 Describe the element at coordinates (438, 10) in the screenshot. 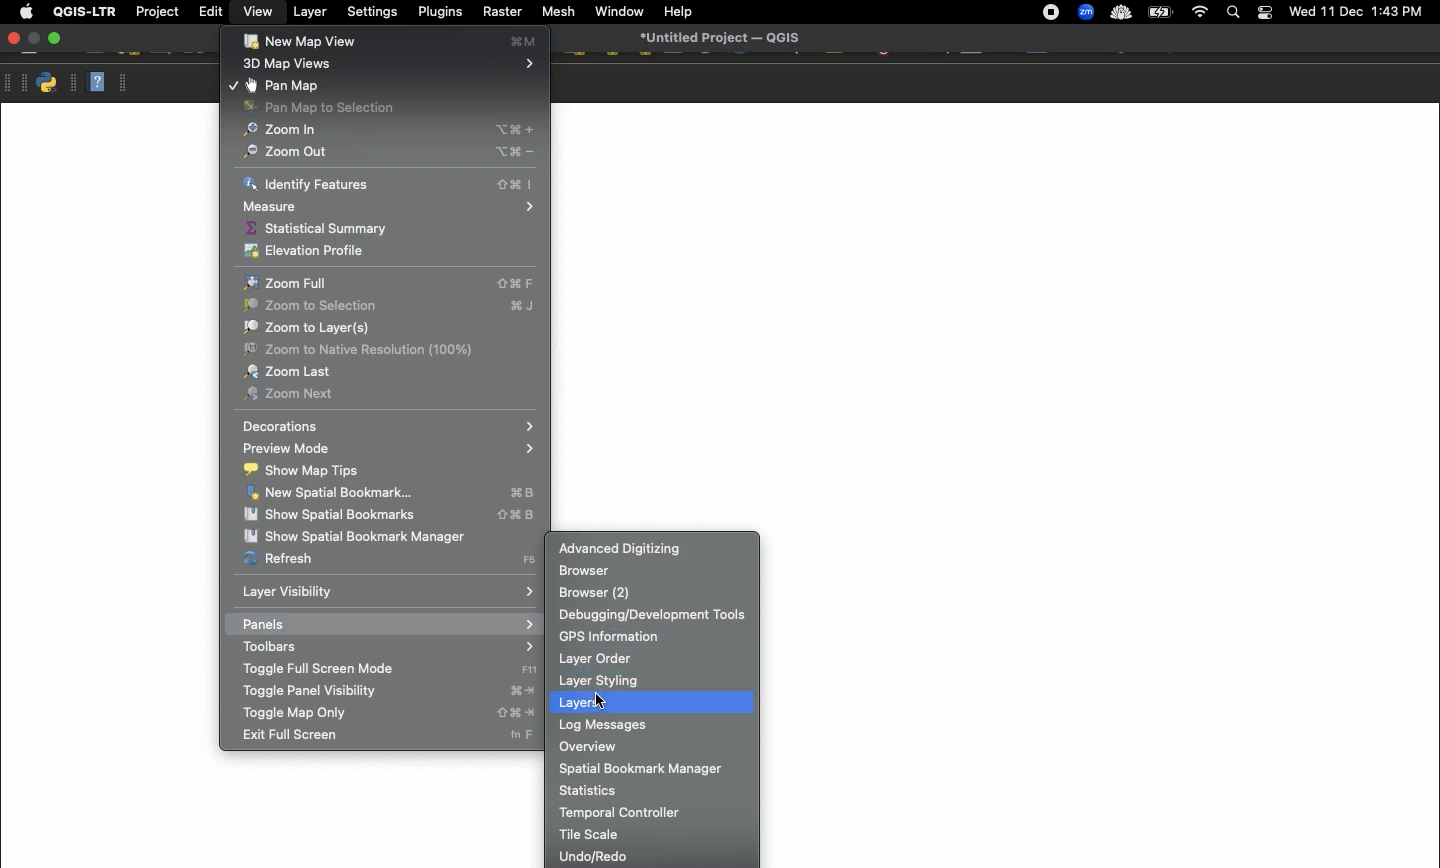

I see `Plugins` at that location.